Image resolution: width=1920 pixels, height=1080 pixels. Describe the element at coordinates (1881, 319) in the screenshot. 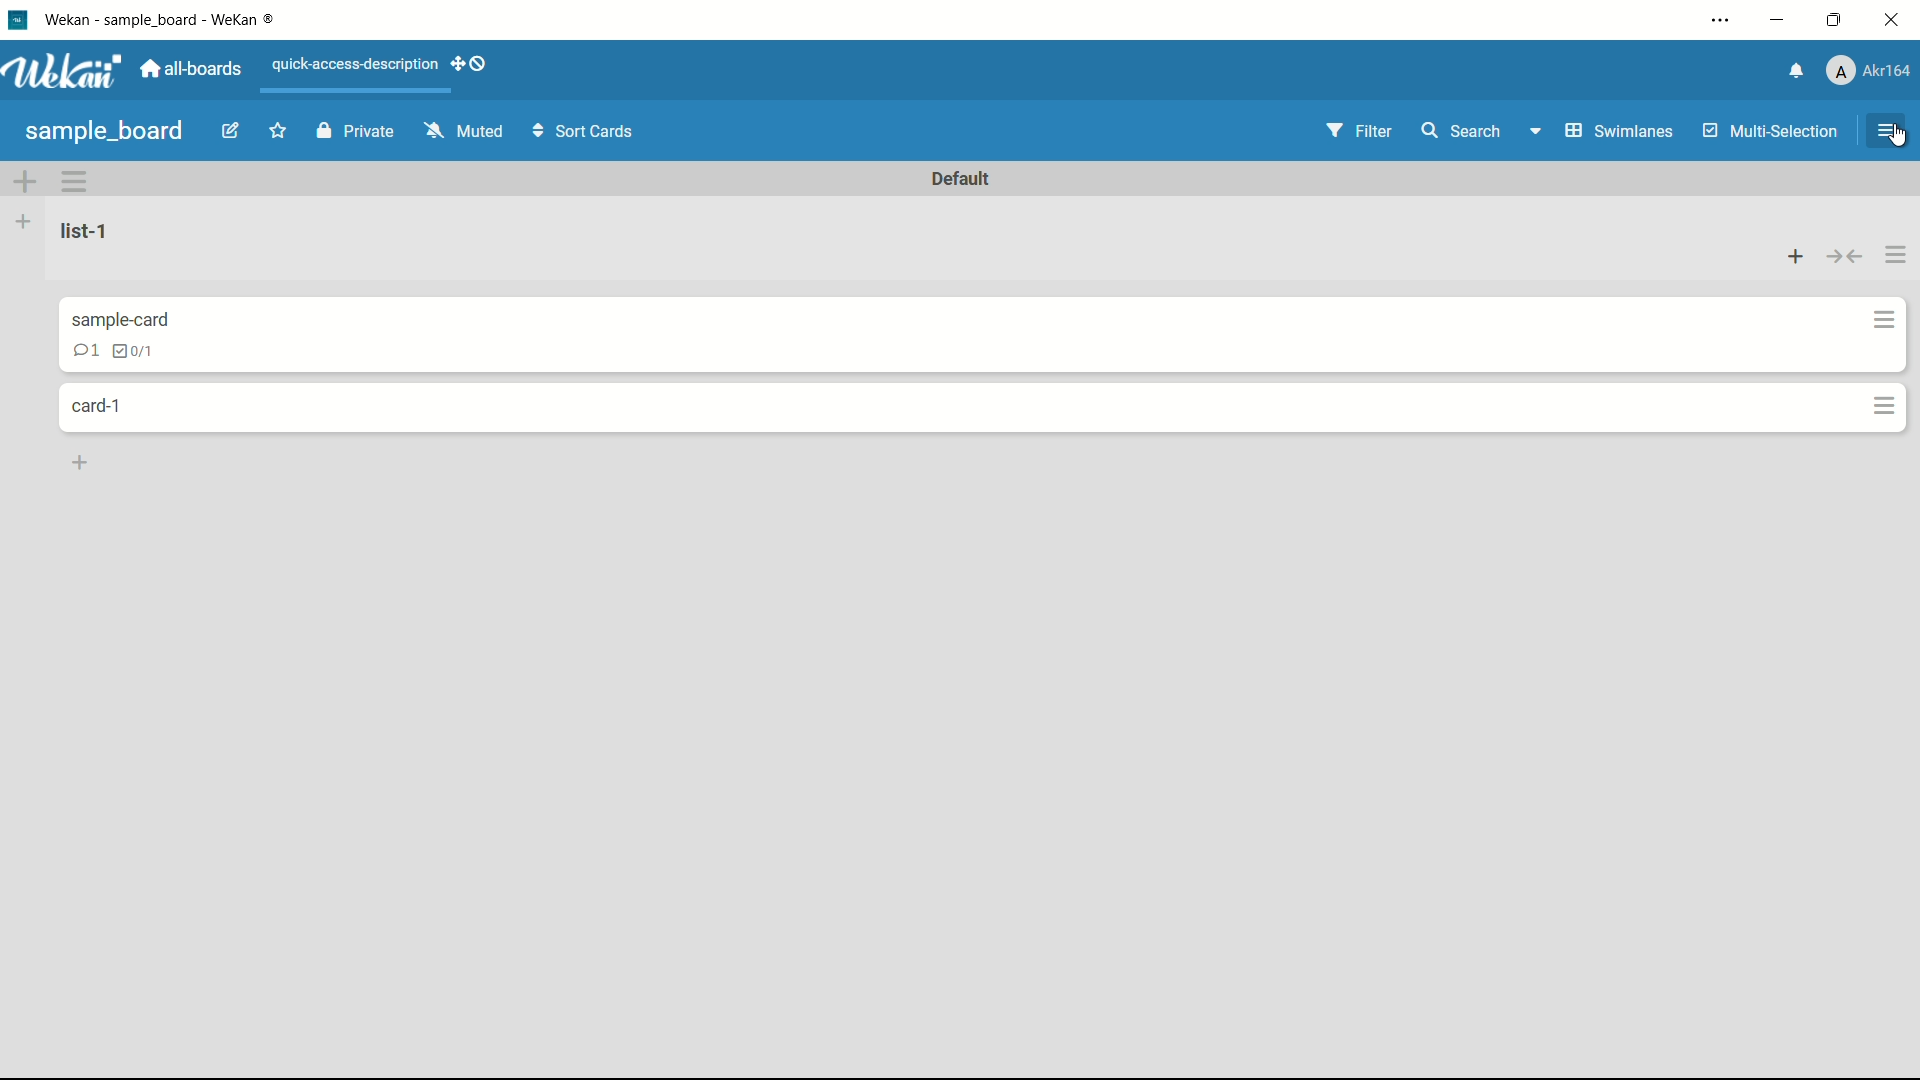

I see `card actions` at that location.